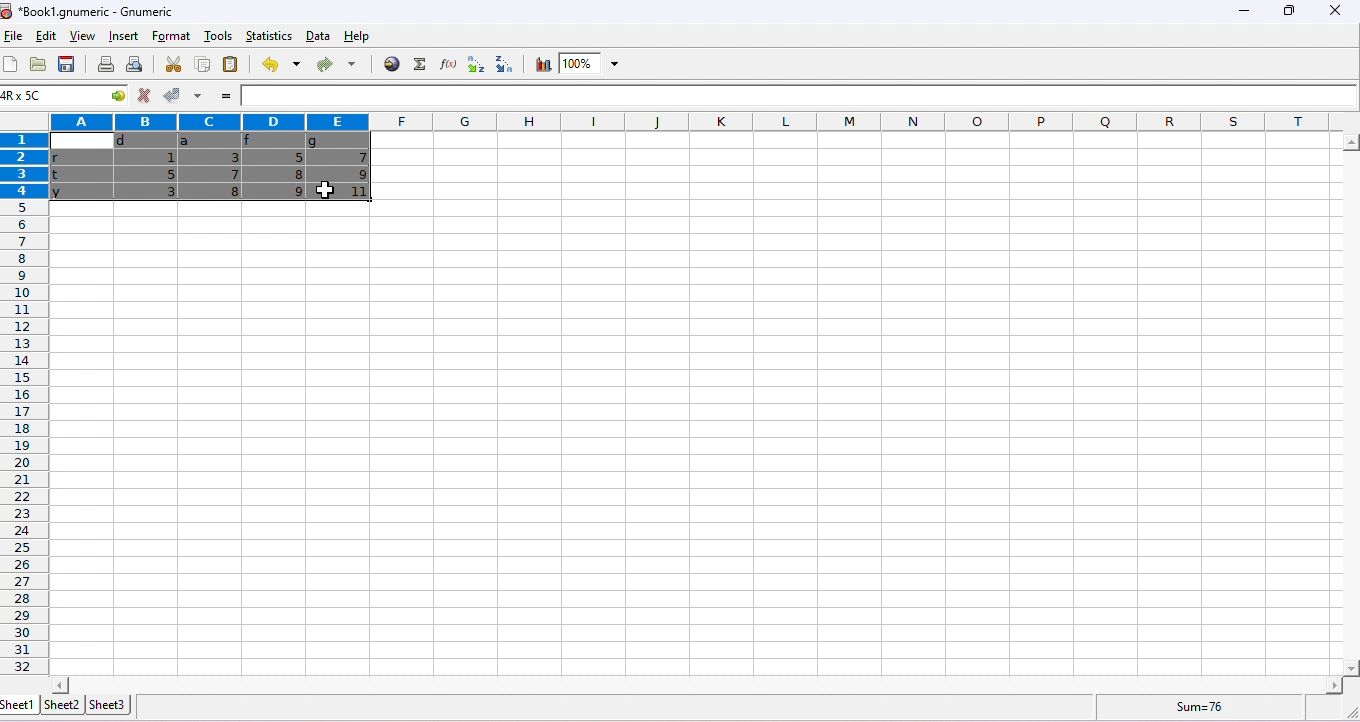 This screenshot has width=1360, height=722. I want to click on cell functions, so click(109, 97).